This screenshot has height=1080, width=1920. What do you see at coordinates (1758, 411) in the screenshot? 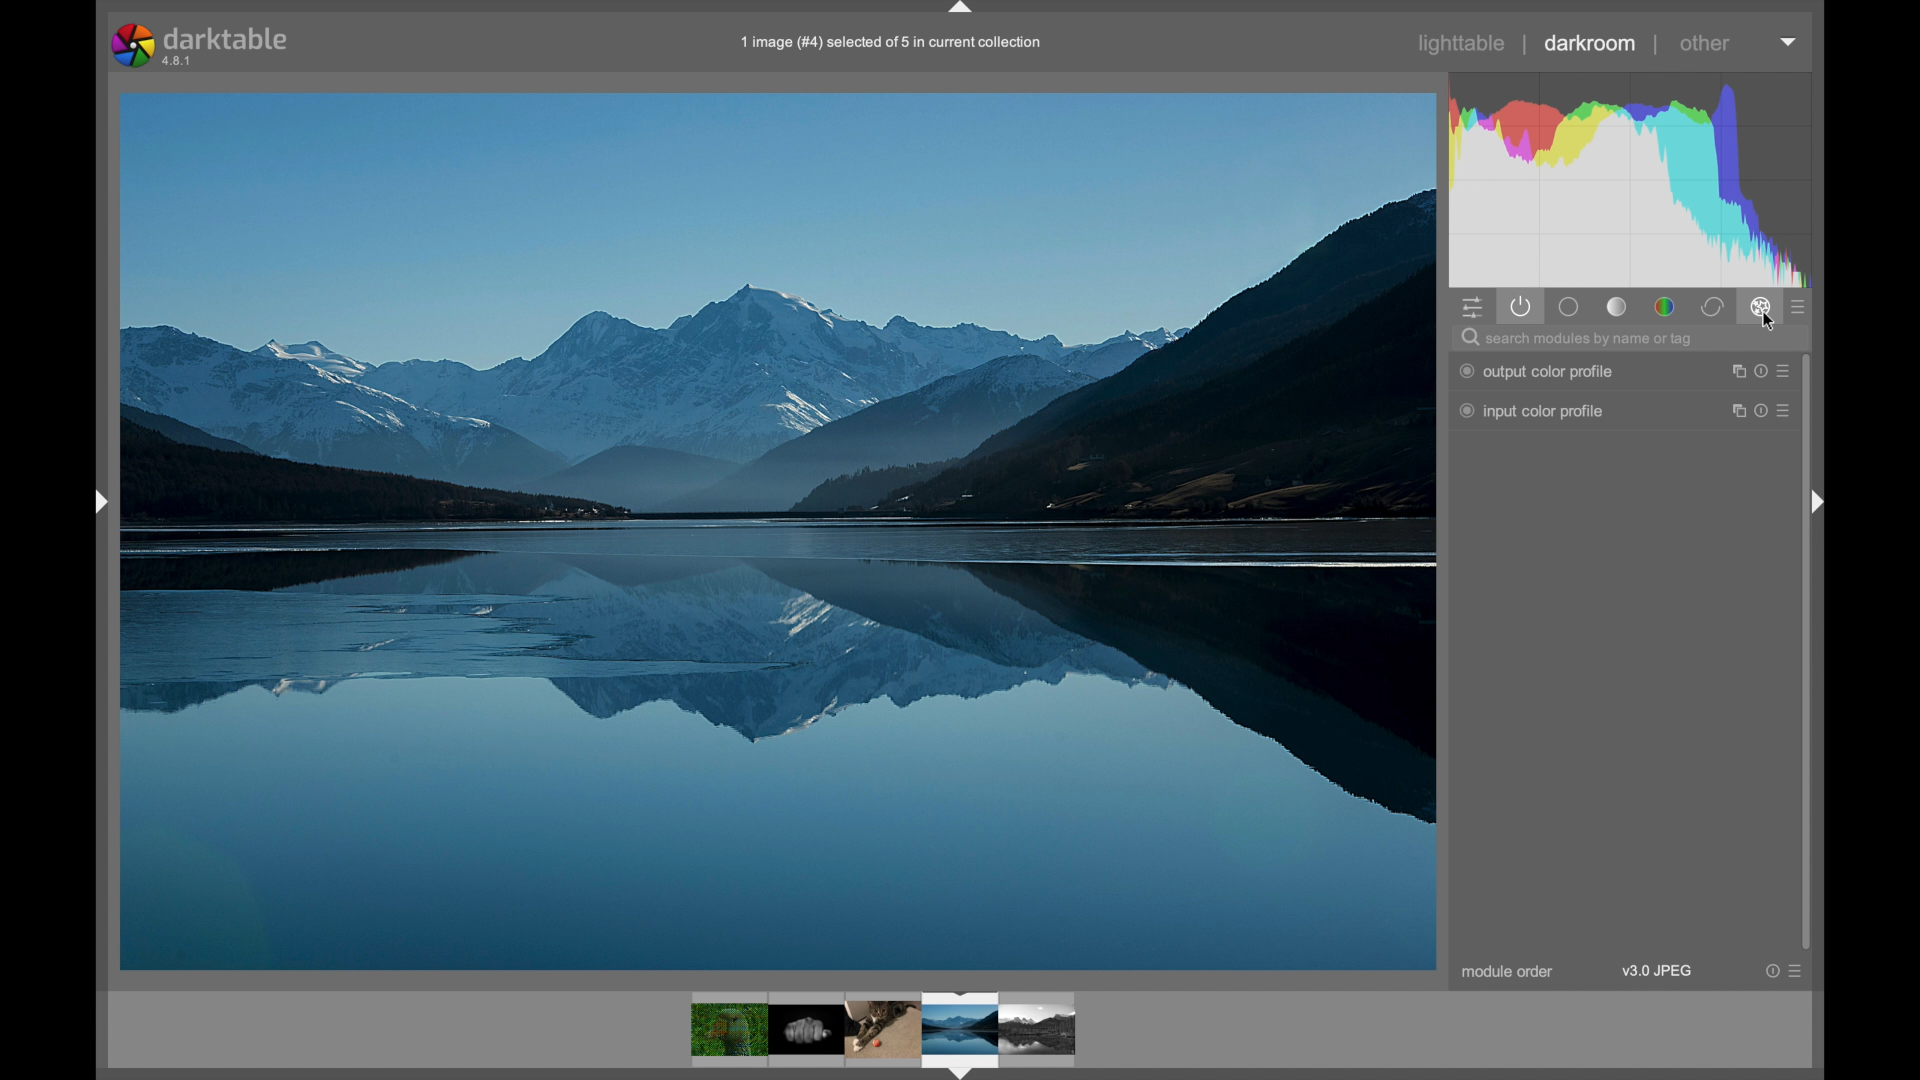
I see `Help` at bounding box center [1758, 411].